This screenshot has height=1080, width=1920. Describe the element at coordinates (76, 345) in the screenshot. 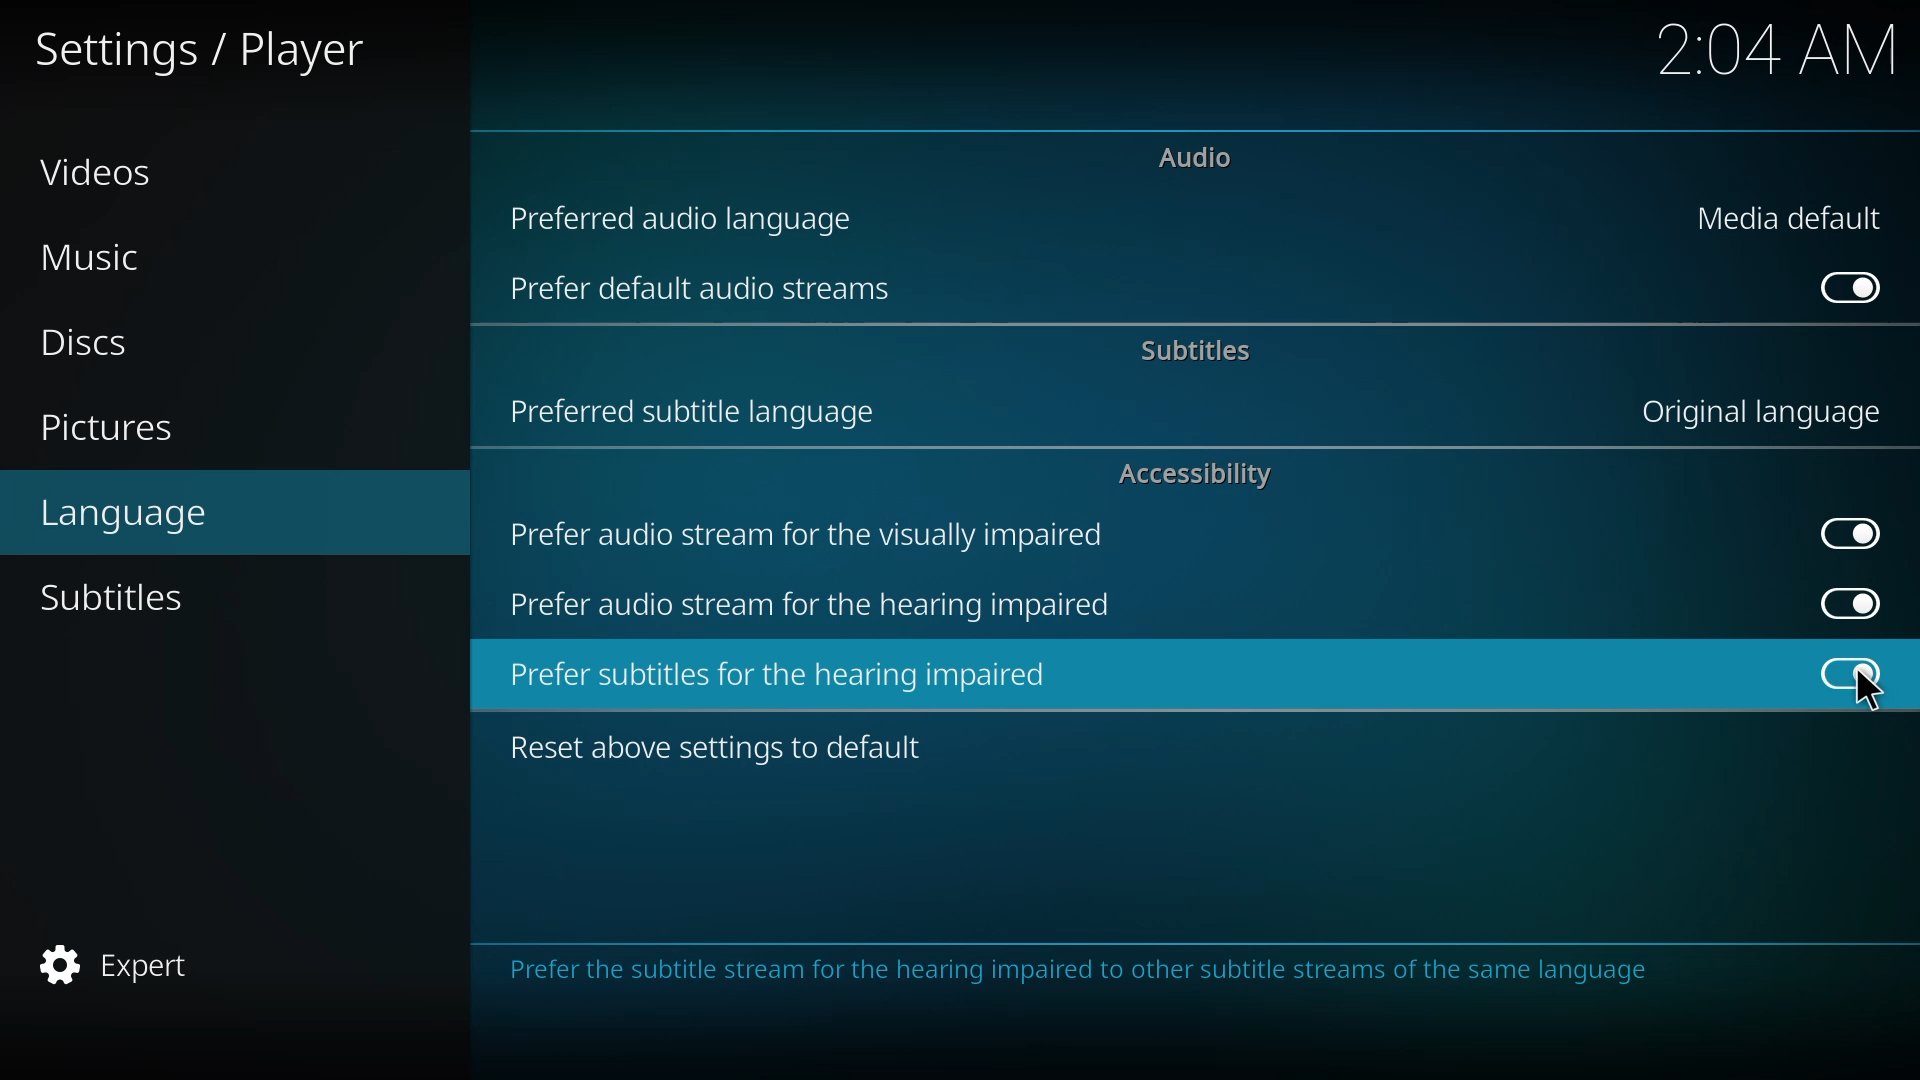

I see `discs` at that location.